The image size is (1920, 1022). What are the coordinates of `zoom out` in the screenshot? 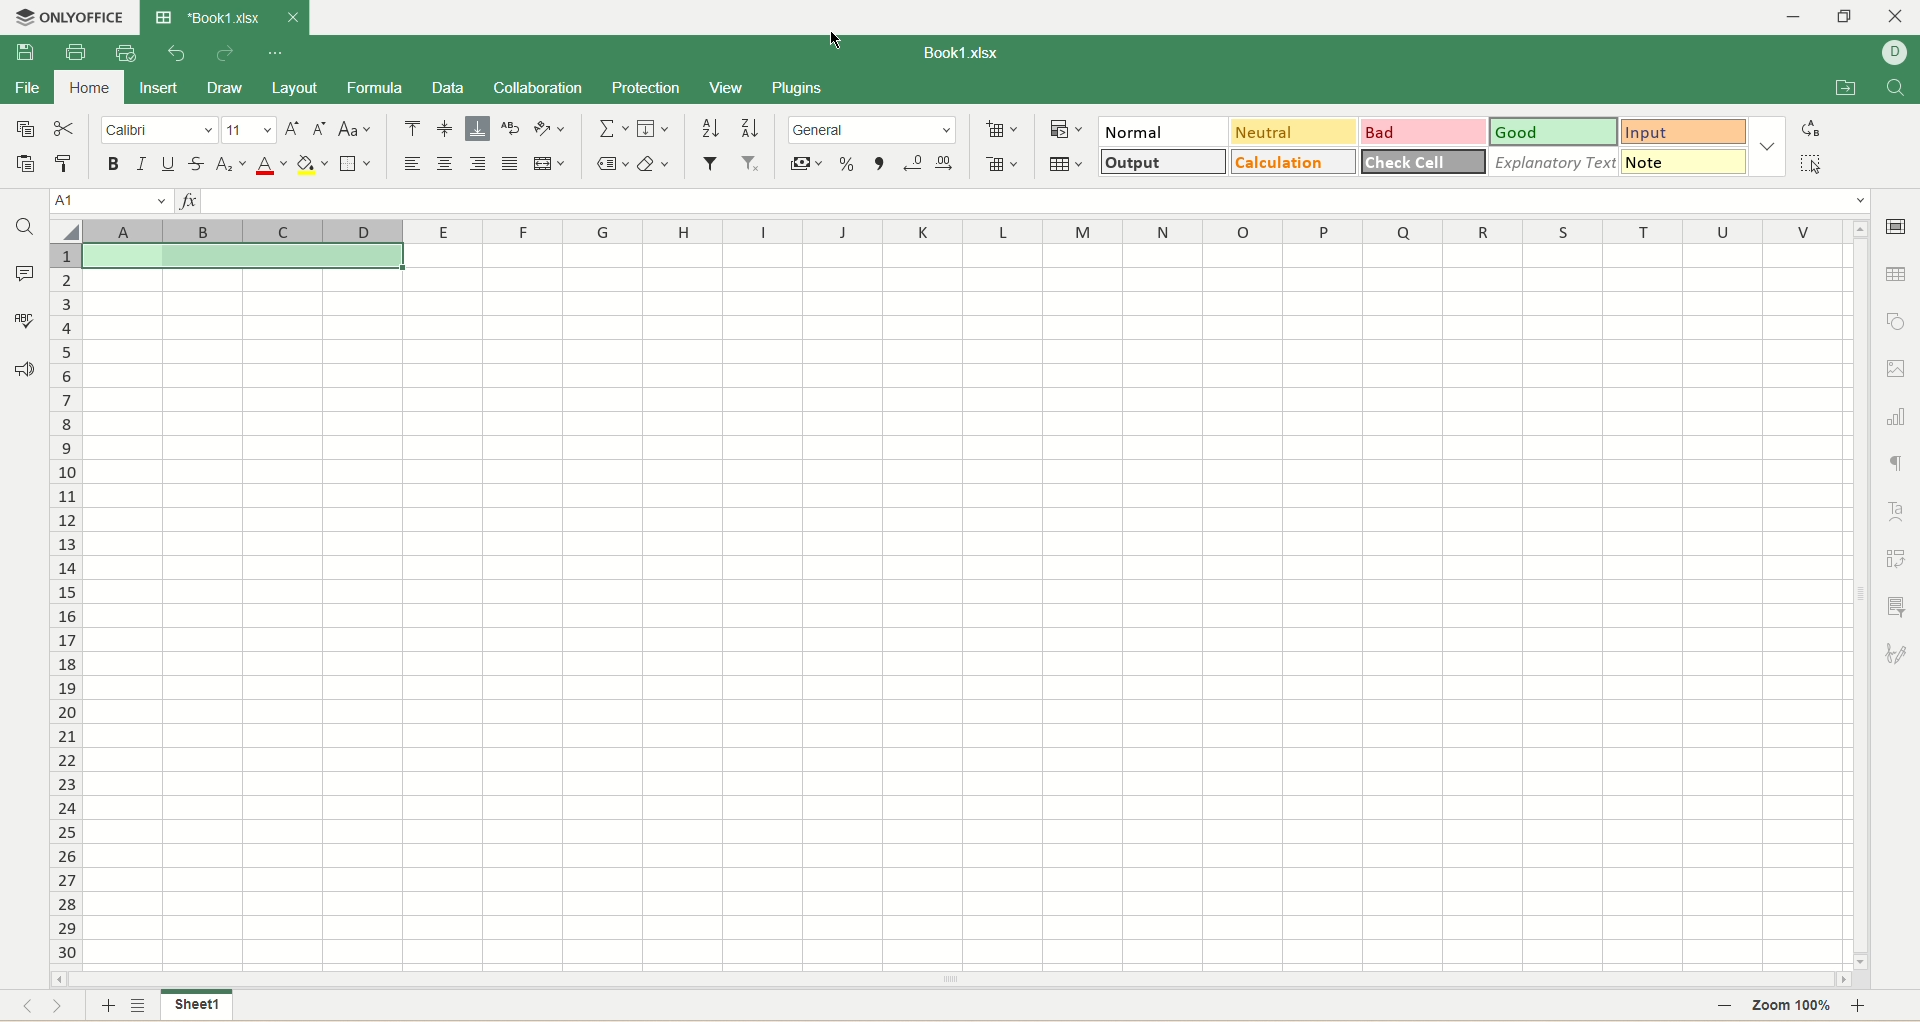 It's located at (1724, 1007).